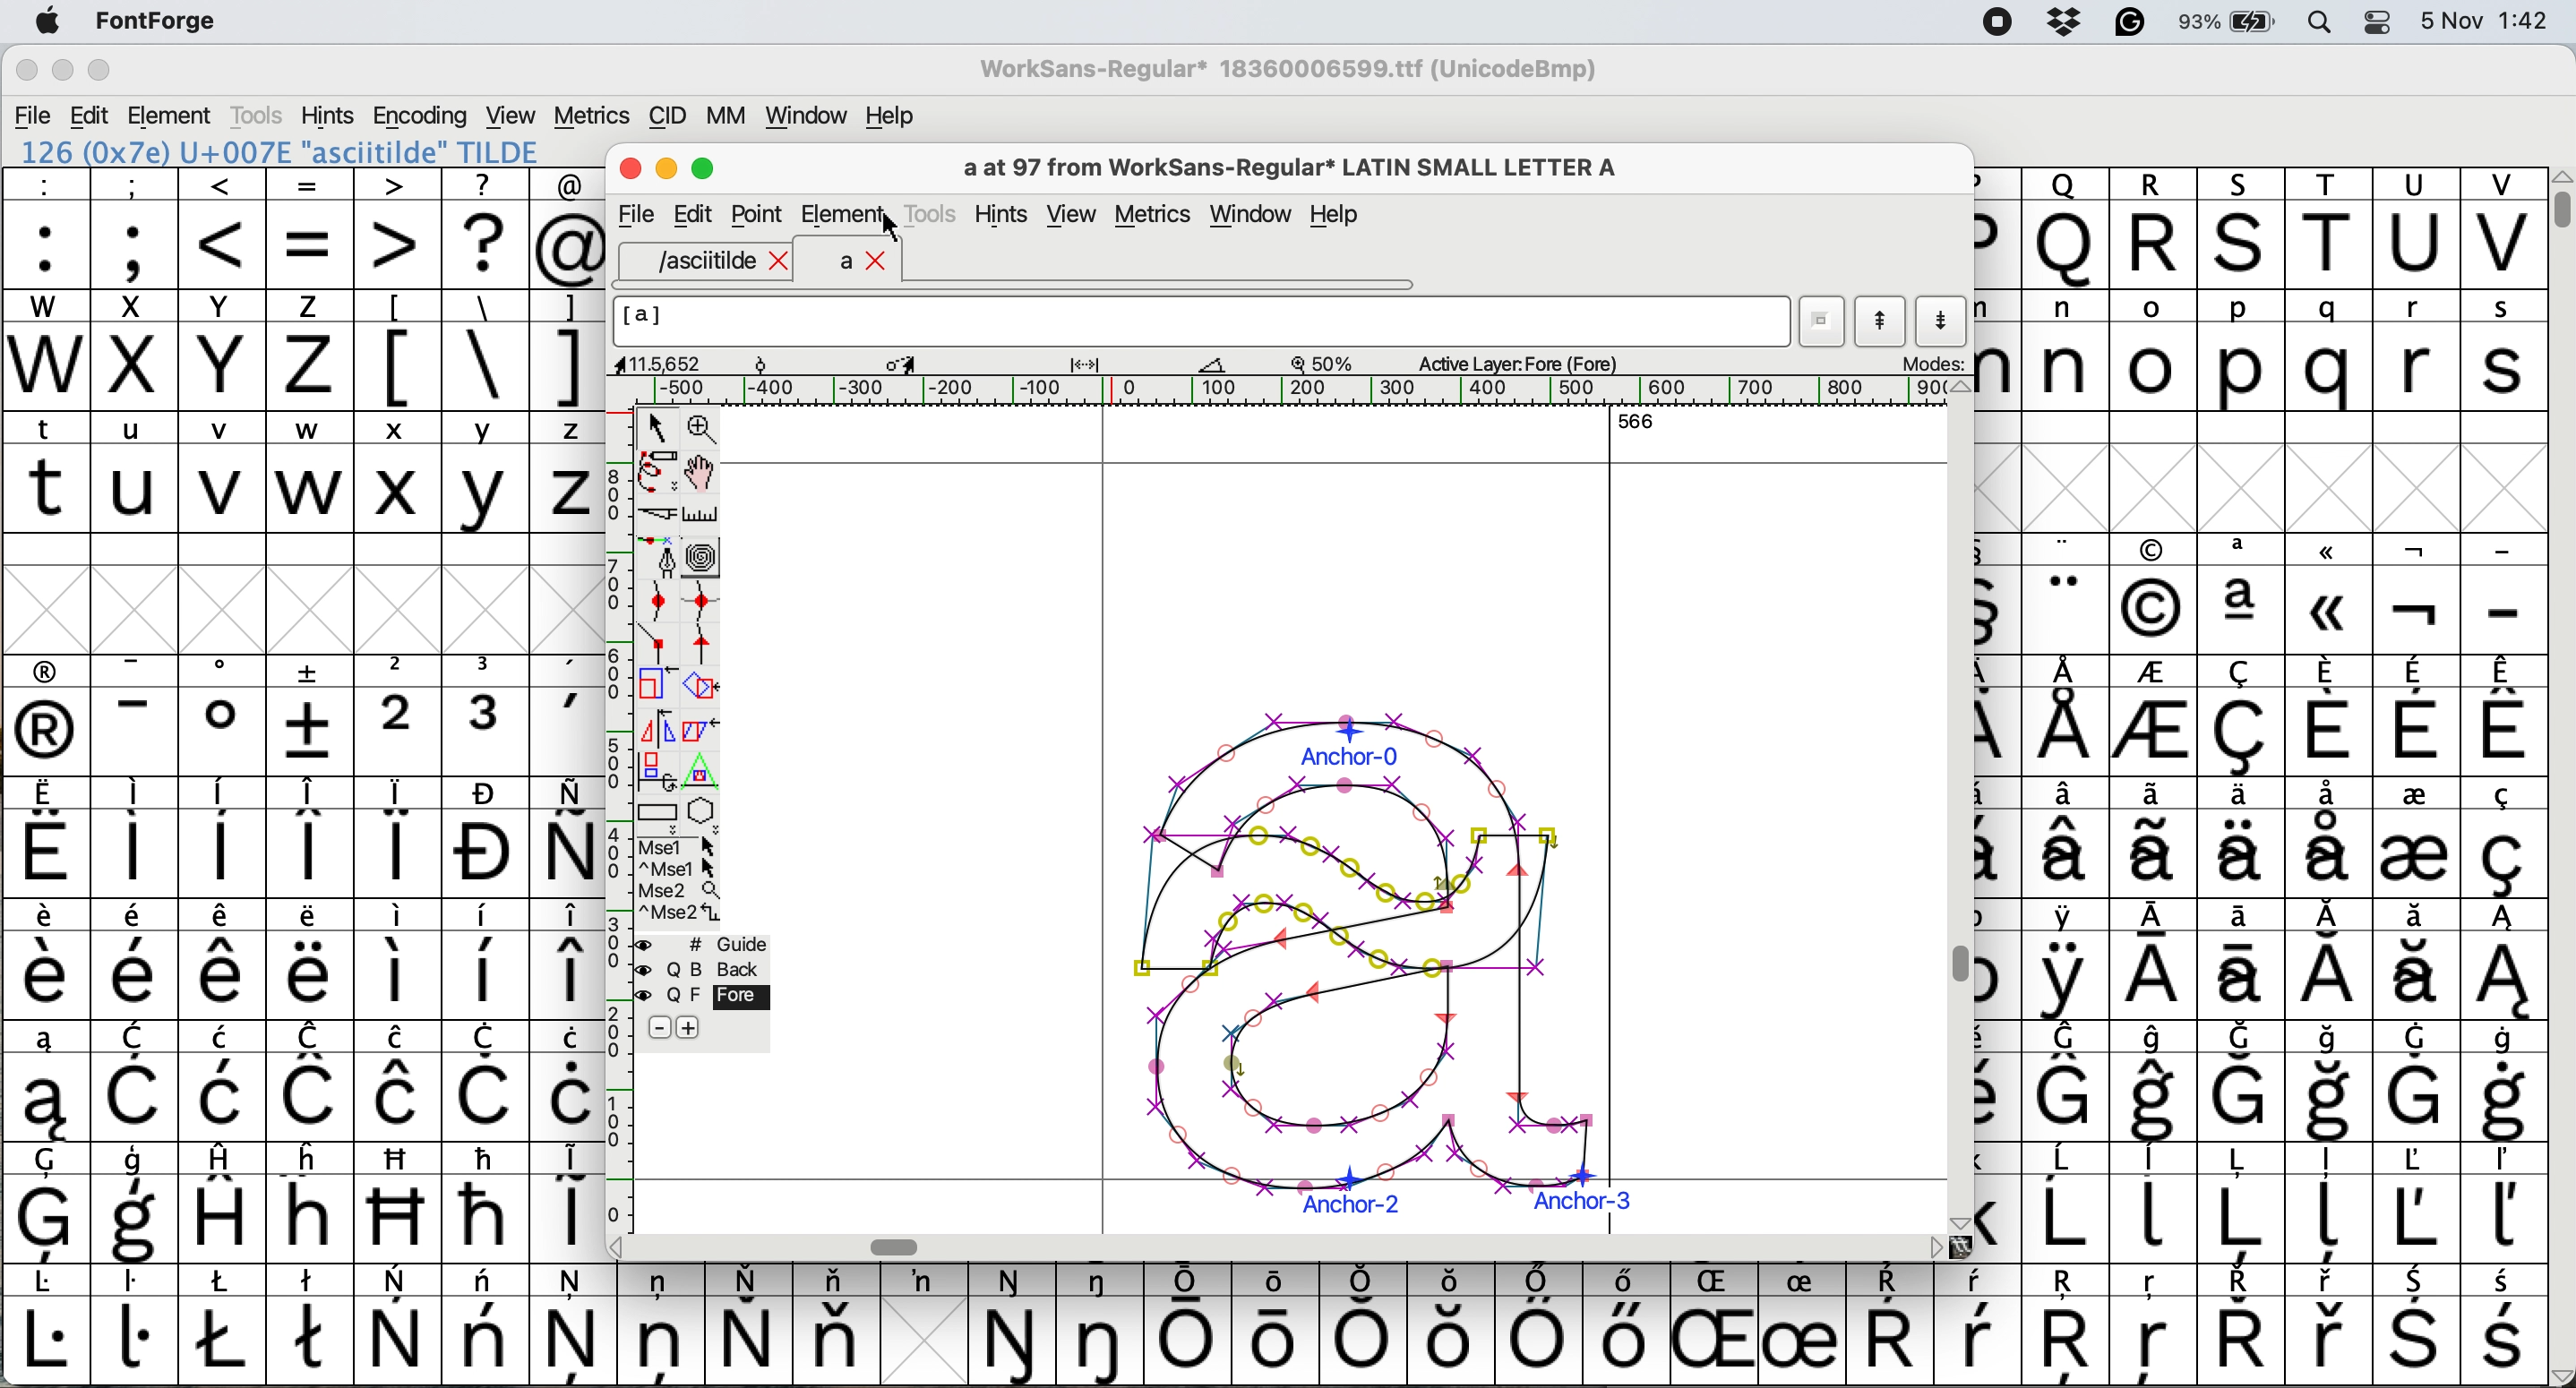  Describe the element at coordinates (2242, 1082) in the screenshot. I see `symbol` at that location.